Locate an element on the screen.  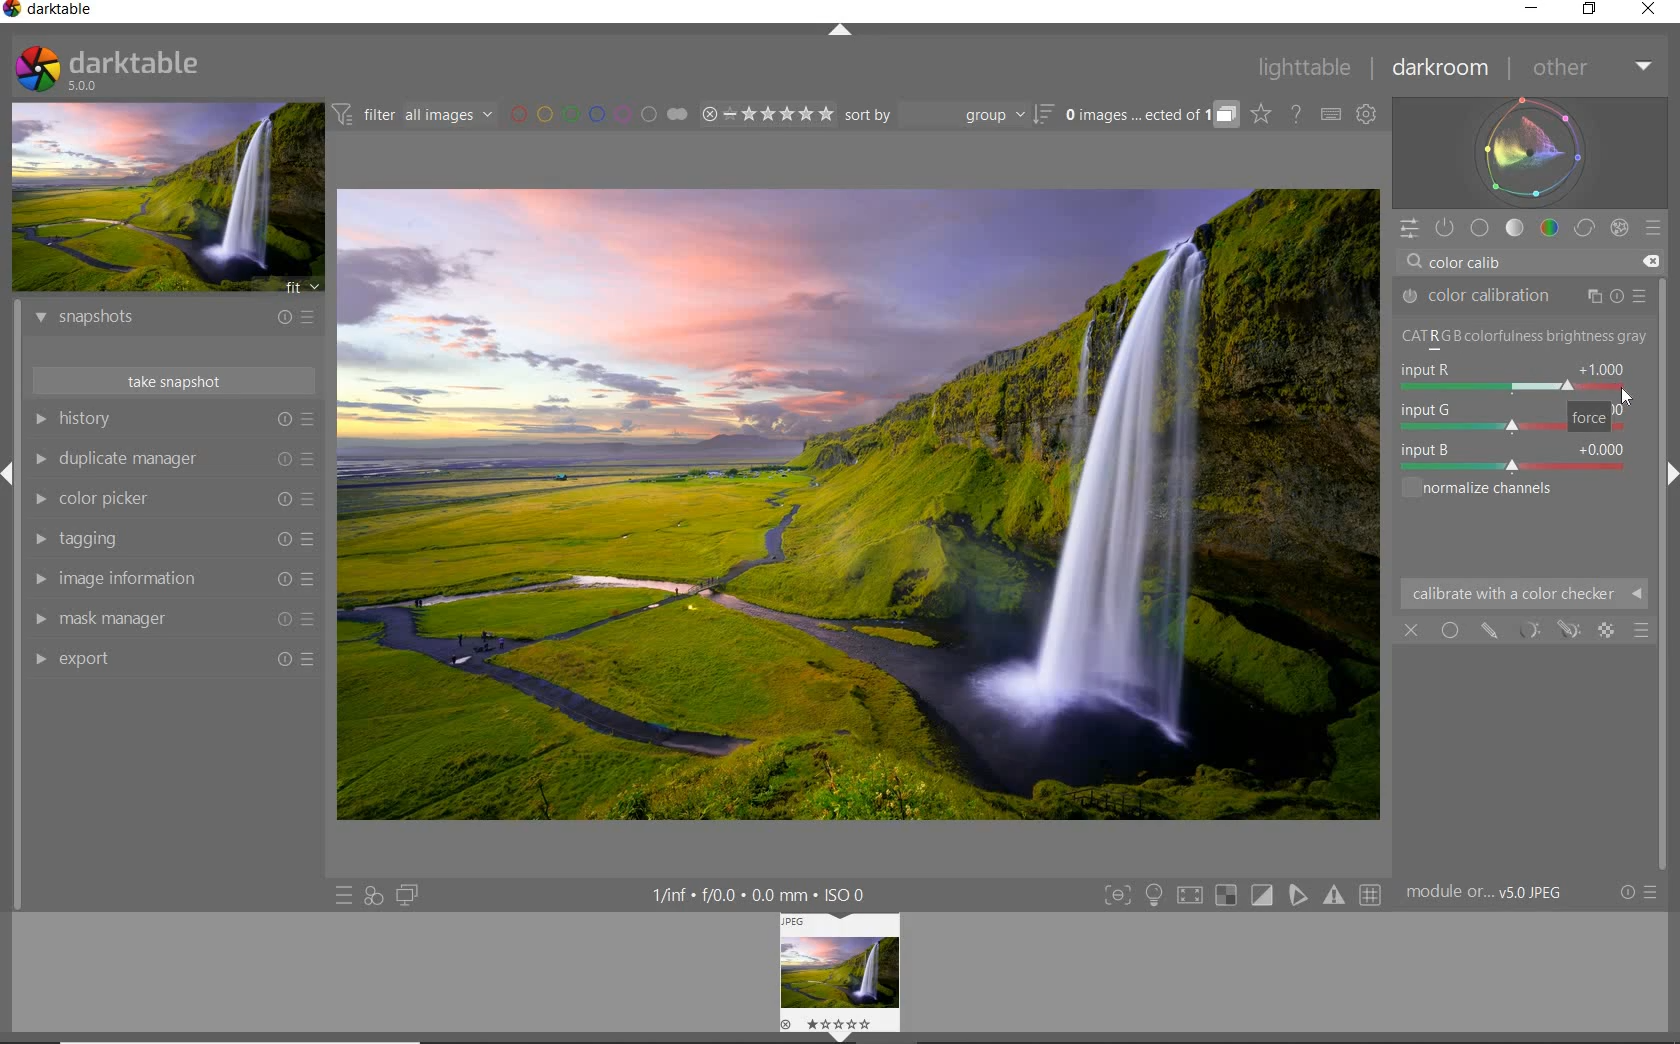
UNIFORMLY is located at coordinates (1450, 630).